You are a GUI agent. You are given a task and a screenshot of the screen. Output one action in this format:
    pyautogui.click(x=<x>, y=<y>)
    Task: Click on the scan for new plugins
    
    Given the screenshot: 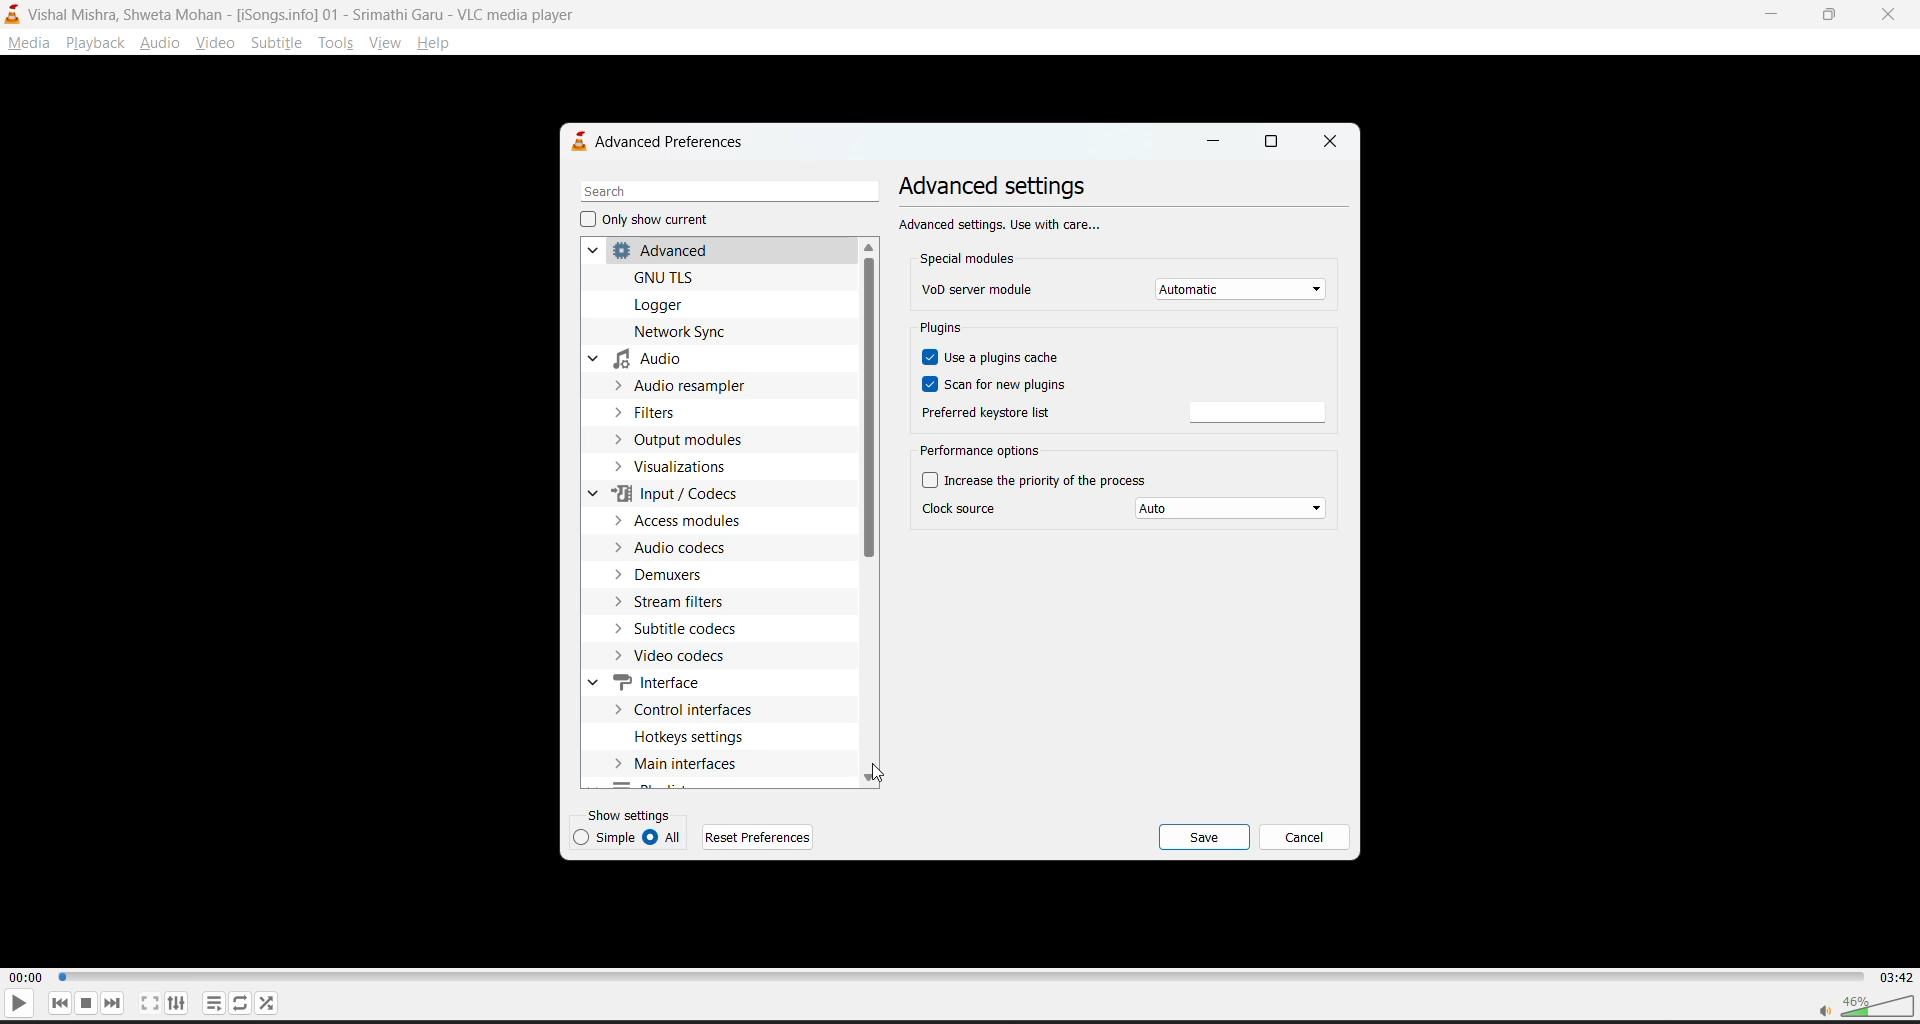 What is the action you would take?
    pyautogui.click(x=1000, y=384)
    